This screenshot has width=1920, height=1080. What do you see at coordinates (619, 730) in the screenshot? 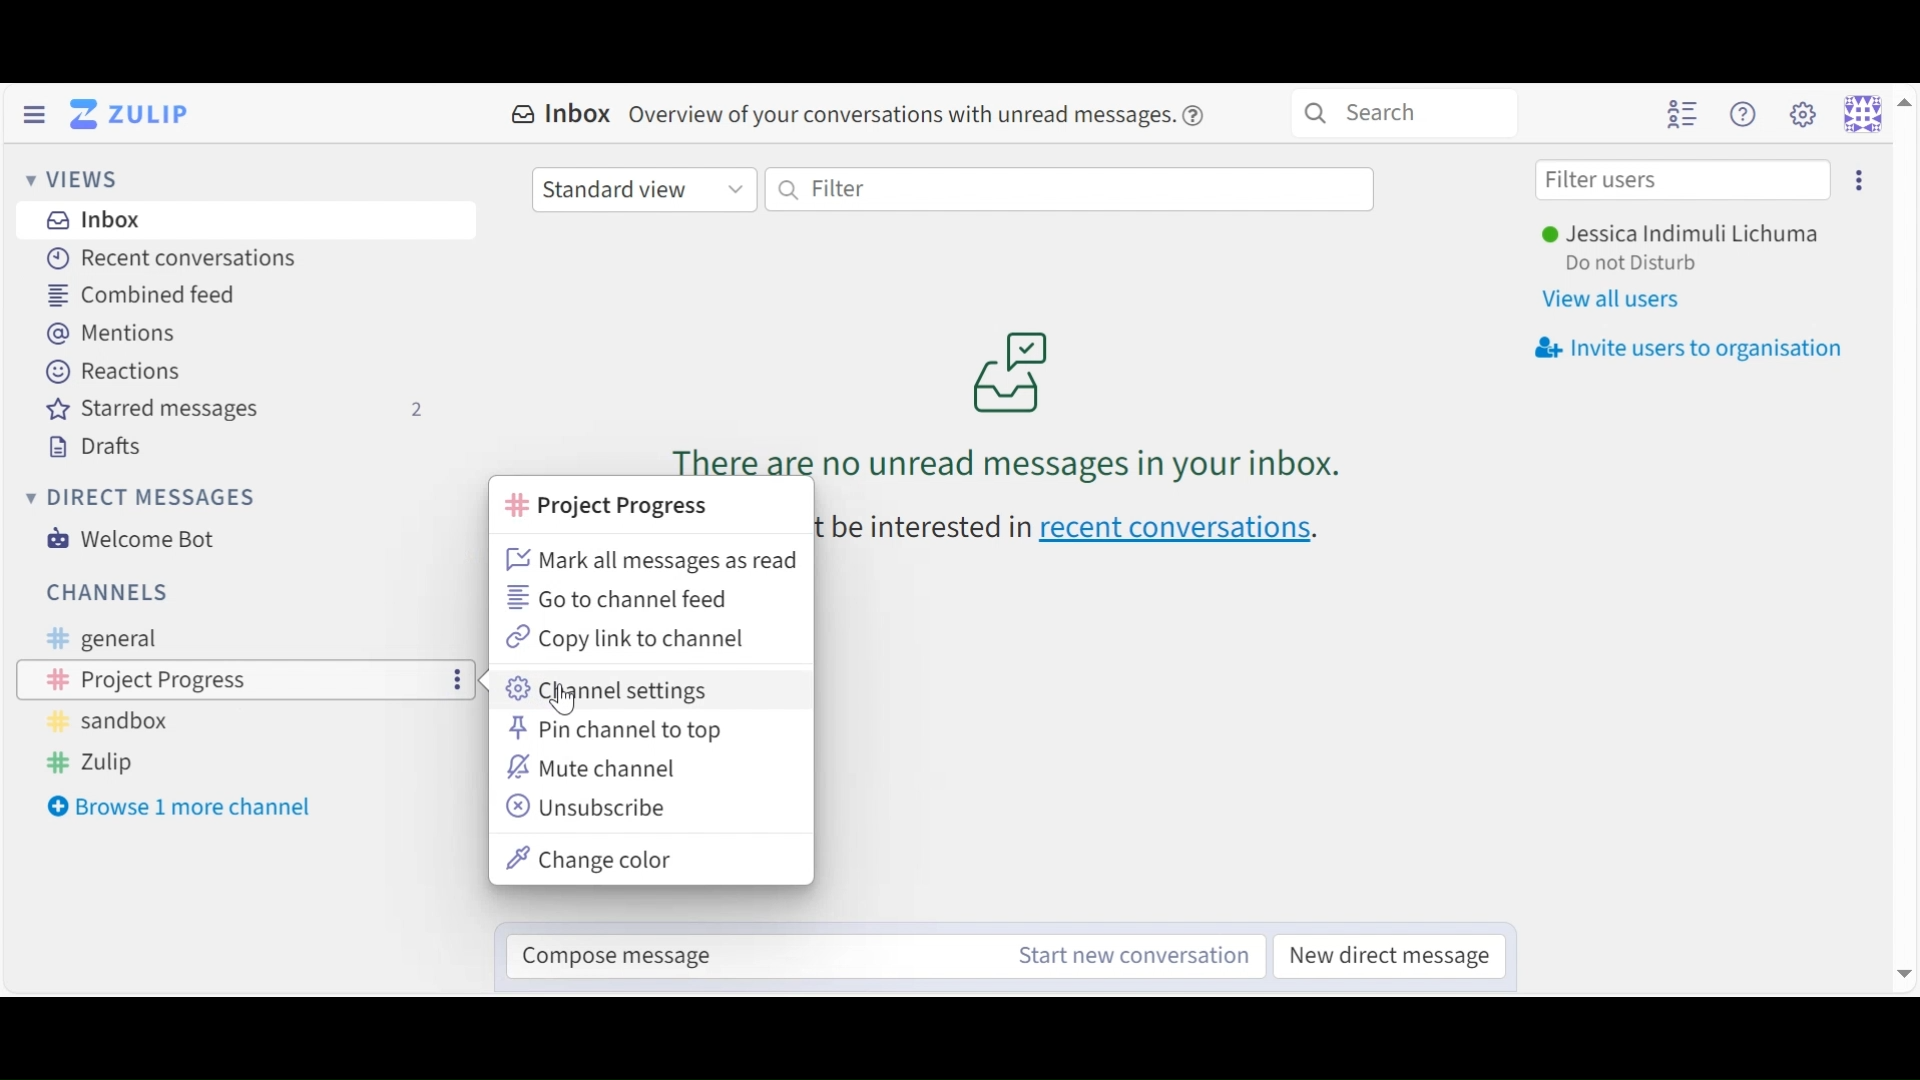
I see `Pin Channel to top` at bounding box center [619, 730].